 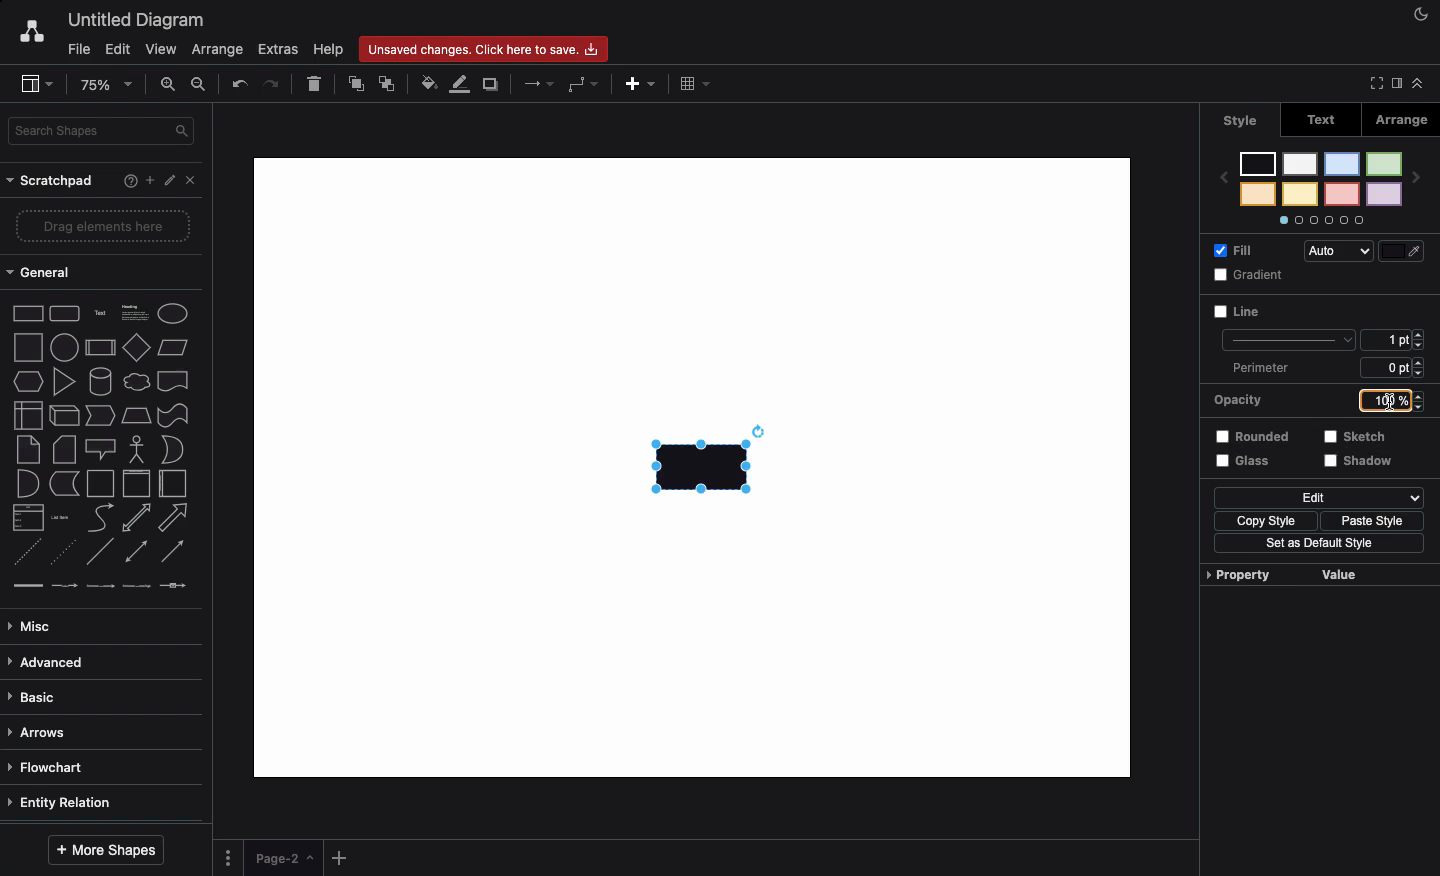 I want to click on cylinder, so click(x=98, y=382).